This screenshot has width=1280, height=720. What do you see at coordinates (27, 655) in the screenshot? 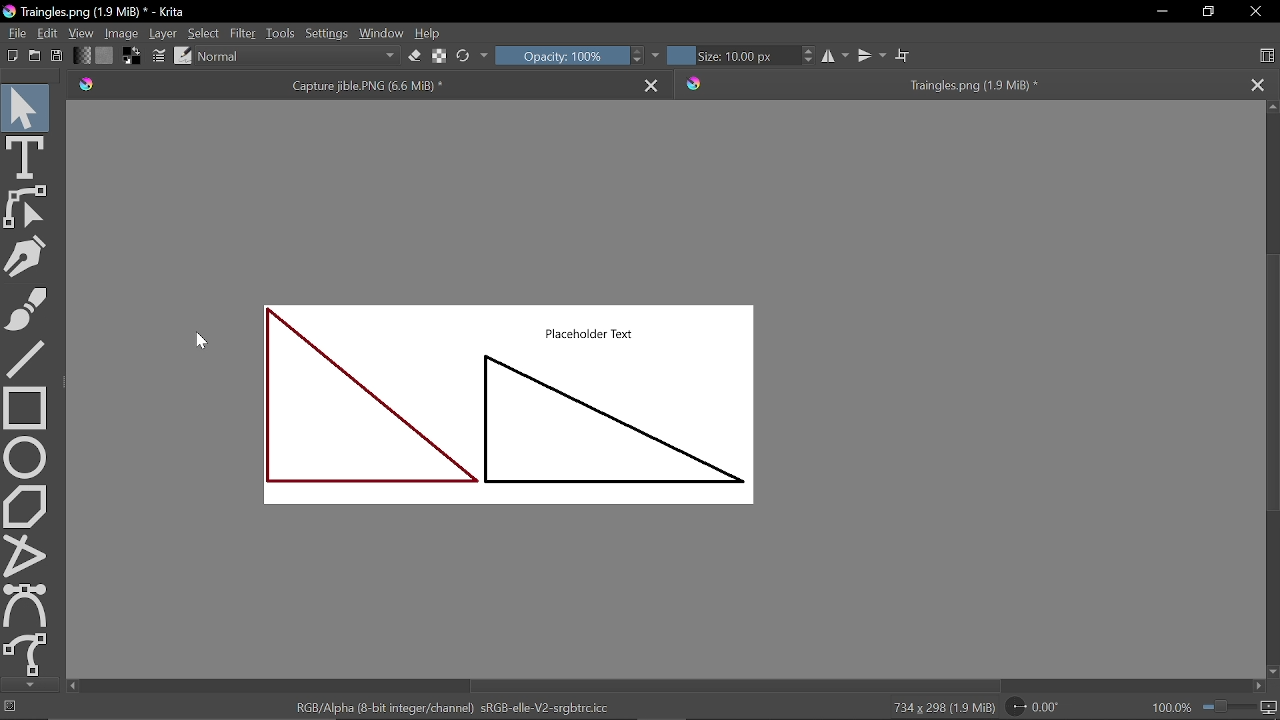
I see `Freehand select tool` at bounding box center [27, 655].